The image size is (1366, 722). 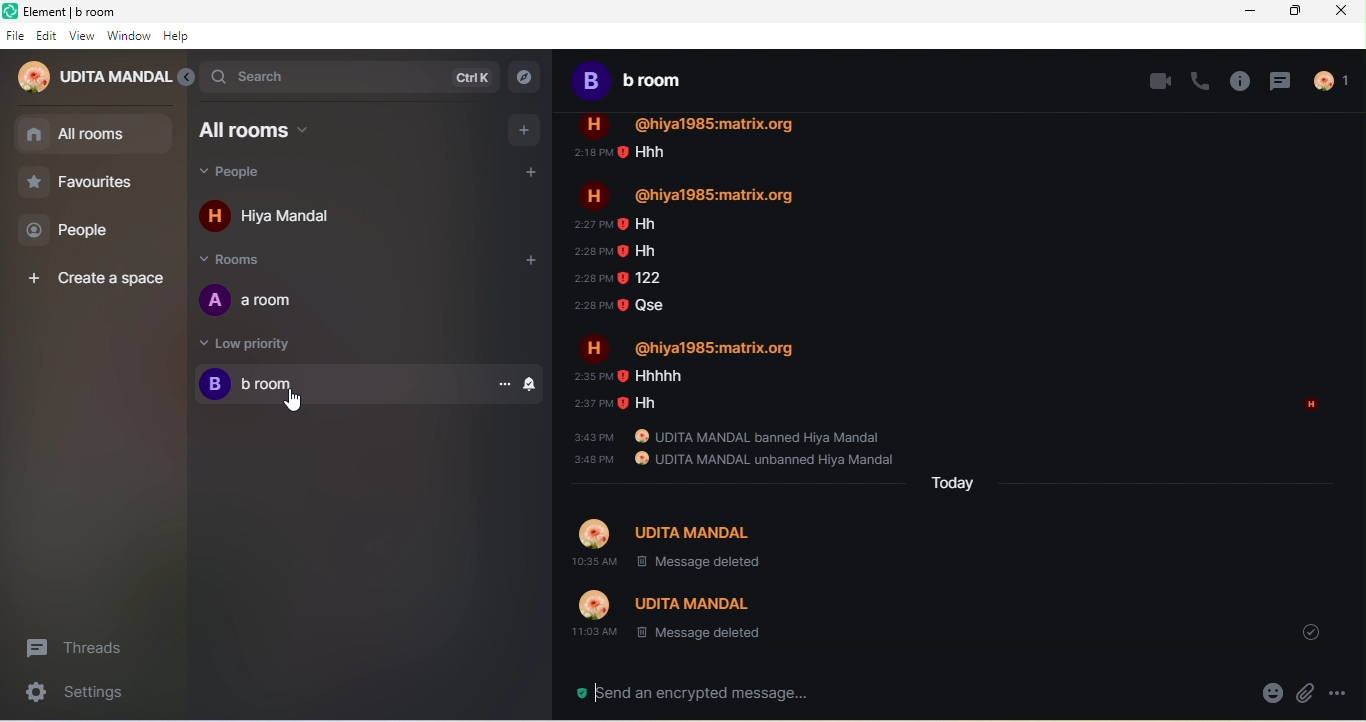 What do you see at coordinates (1299, 12) in the screenshot?
I see `maximize` at bounding box center [1299, 12].